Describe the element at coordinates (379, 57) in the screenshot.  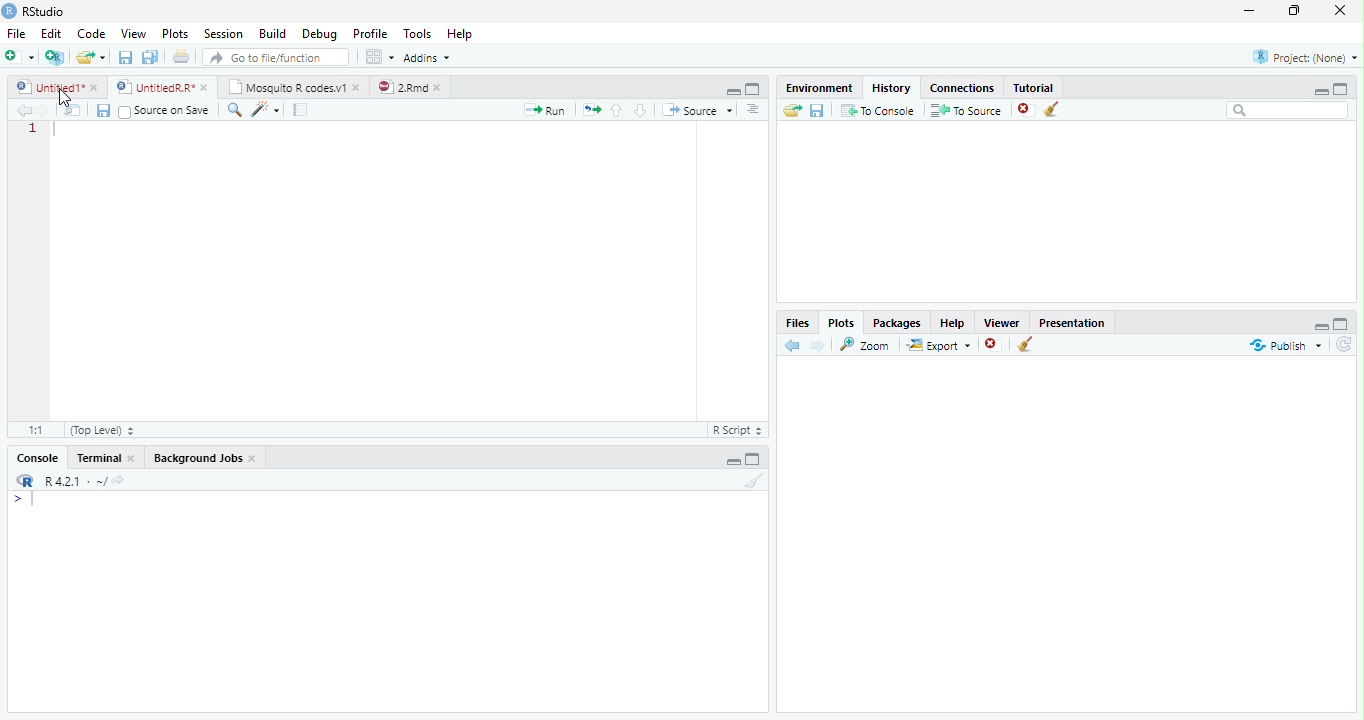
I see `Workspace Panes` at that location.